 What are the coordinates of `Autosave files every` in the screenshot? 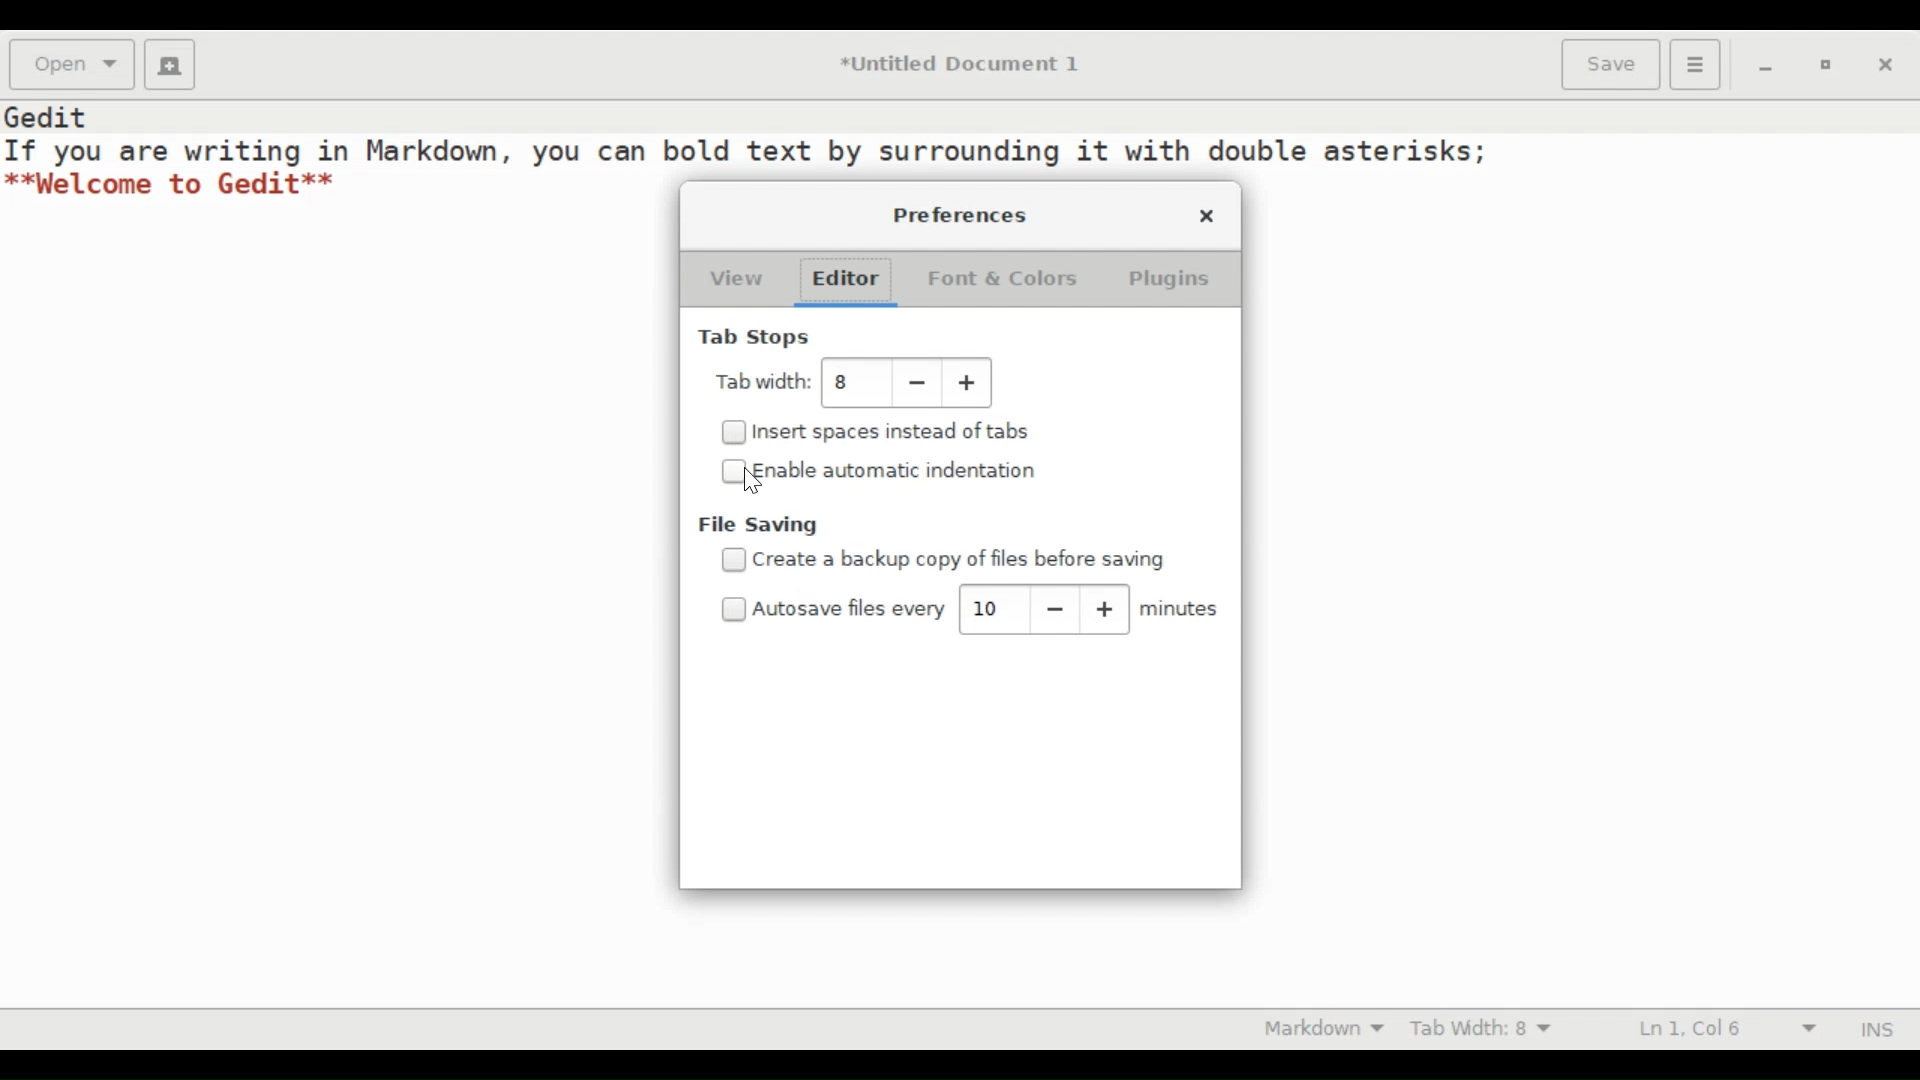 It's located at (851, 609).